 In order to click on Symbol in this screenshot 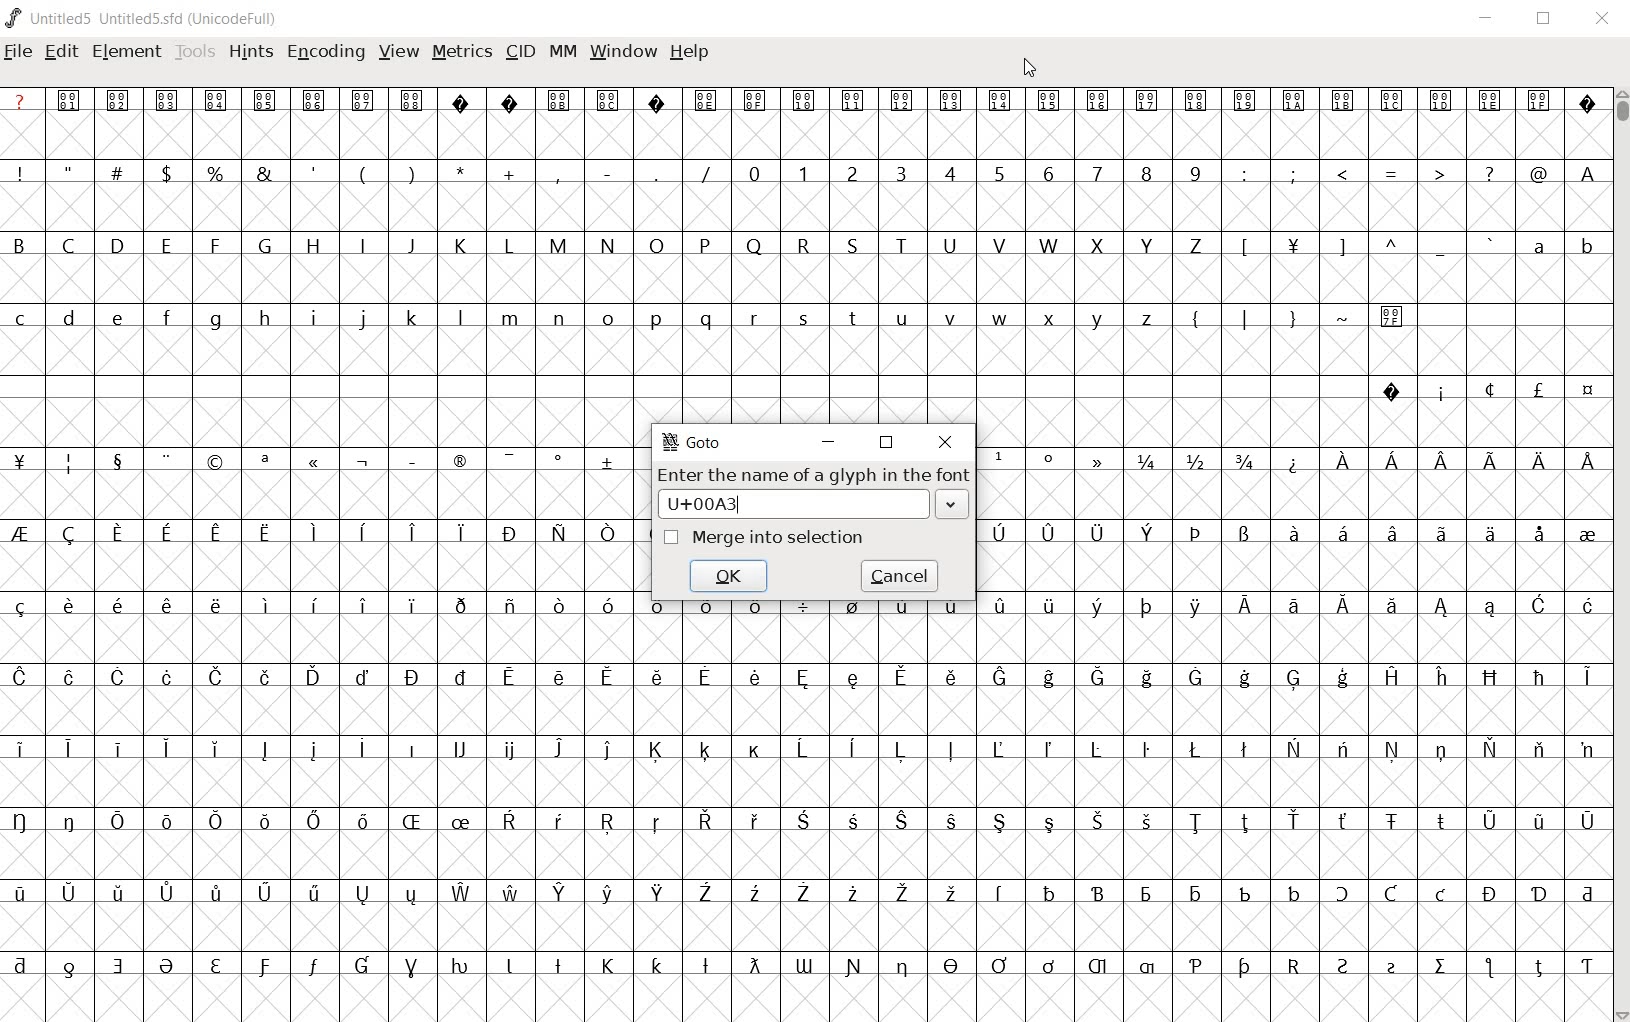, I will do `click(998, 460)`.